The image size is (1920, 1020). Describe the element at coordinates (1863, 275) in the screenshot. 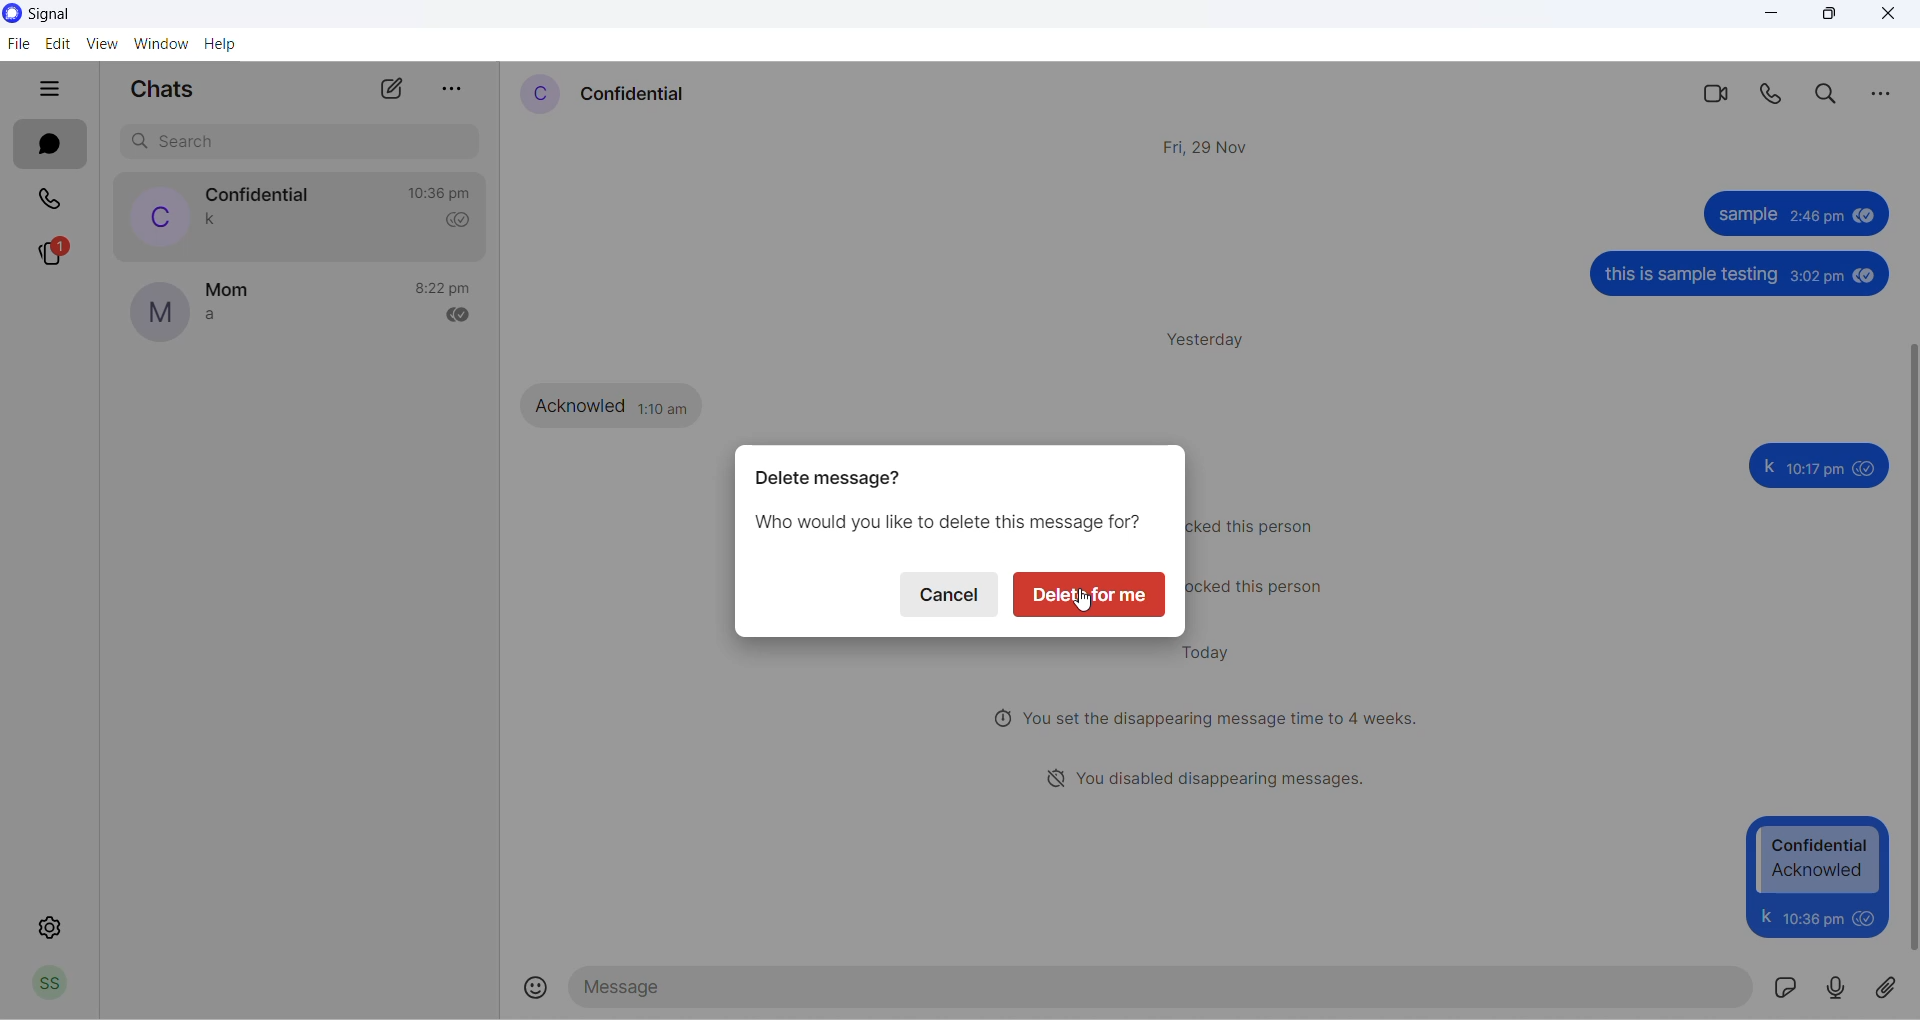

I see `seen` at that location.